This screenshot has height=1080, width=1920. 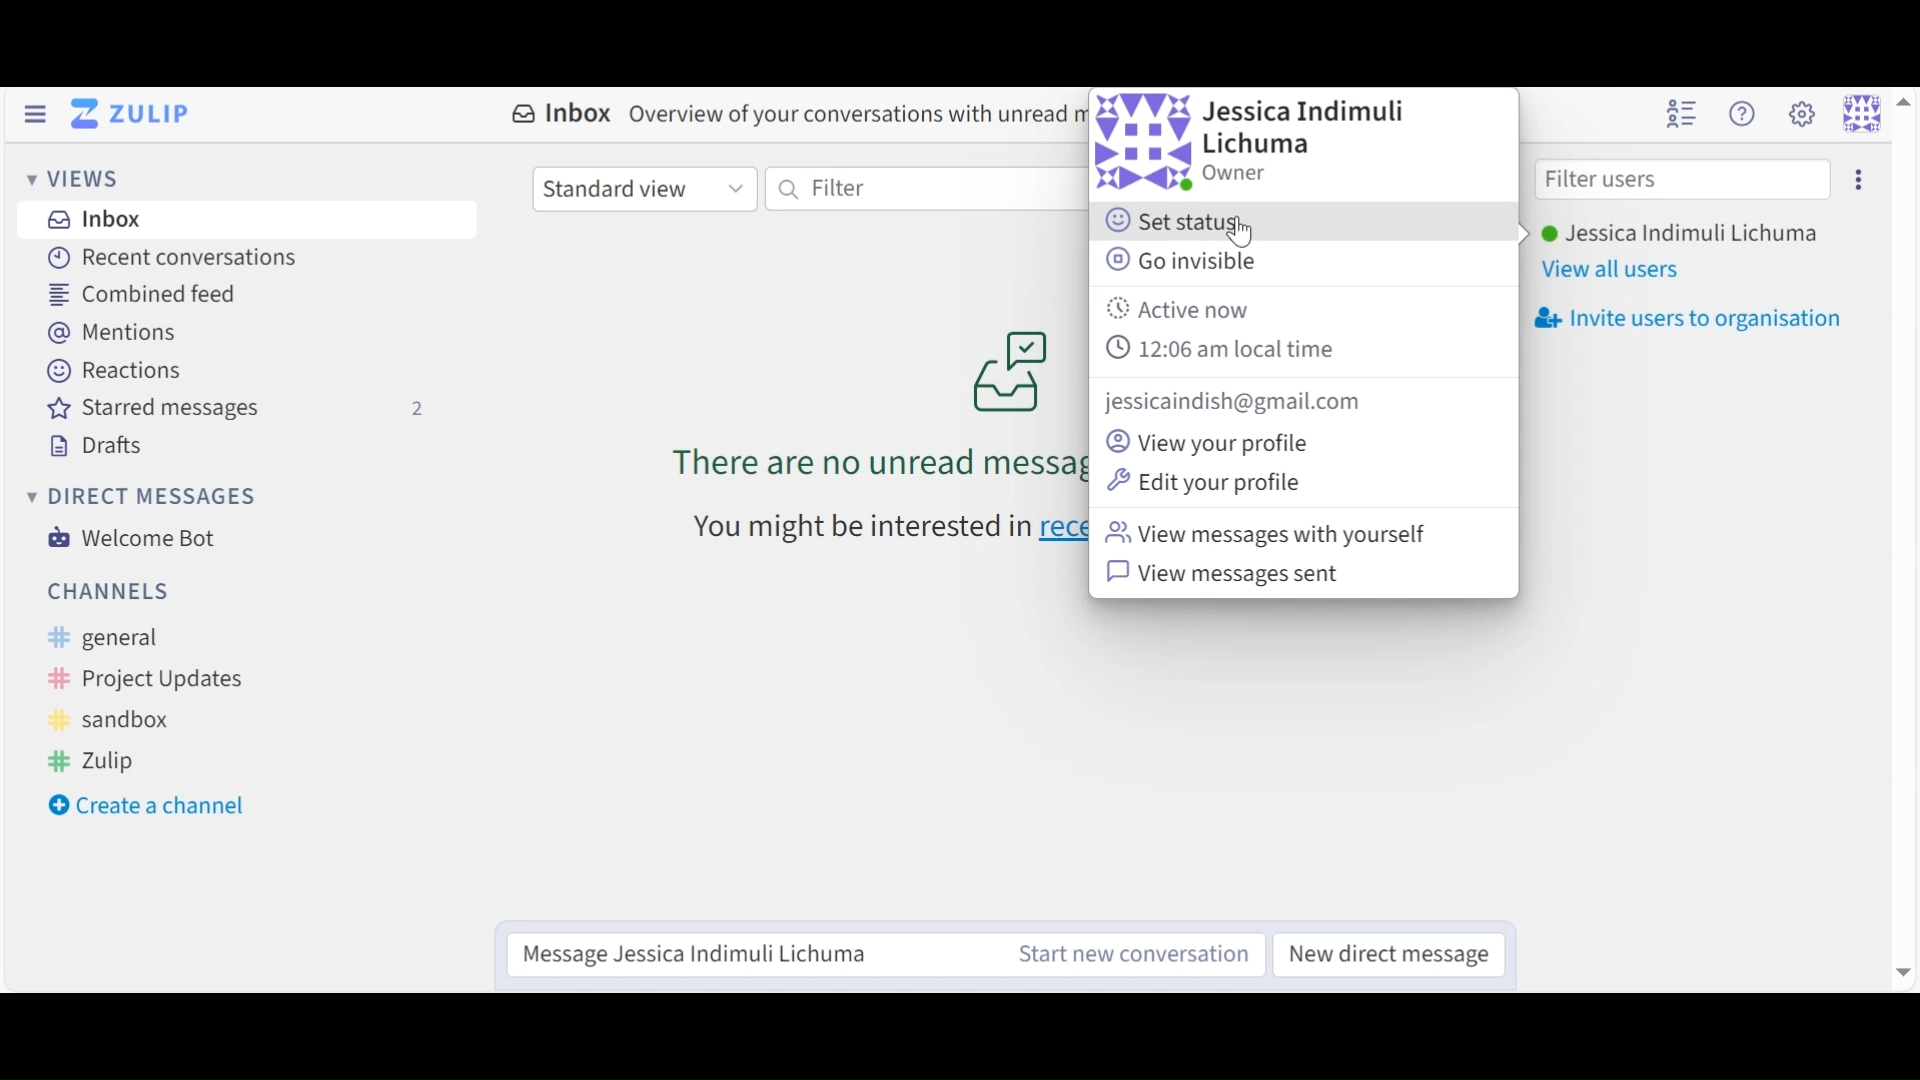 What do you see at coordinates (1183, 223) in the screenshot?
I see `Set Status` at bounding box center [1183, 223].